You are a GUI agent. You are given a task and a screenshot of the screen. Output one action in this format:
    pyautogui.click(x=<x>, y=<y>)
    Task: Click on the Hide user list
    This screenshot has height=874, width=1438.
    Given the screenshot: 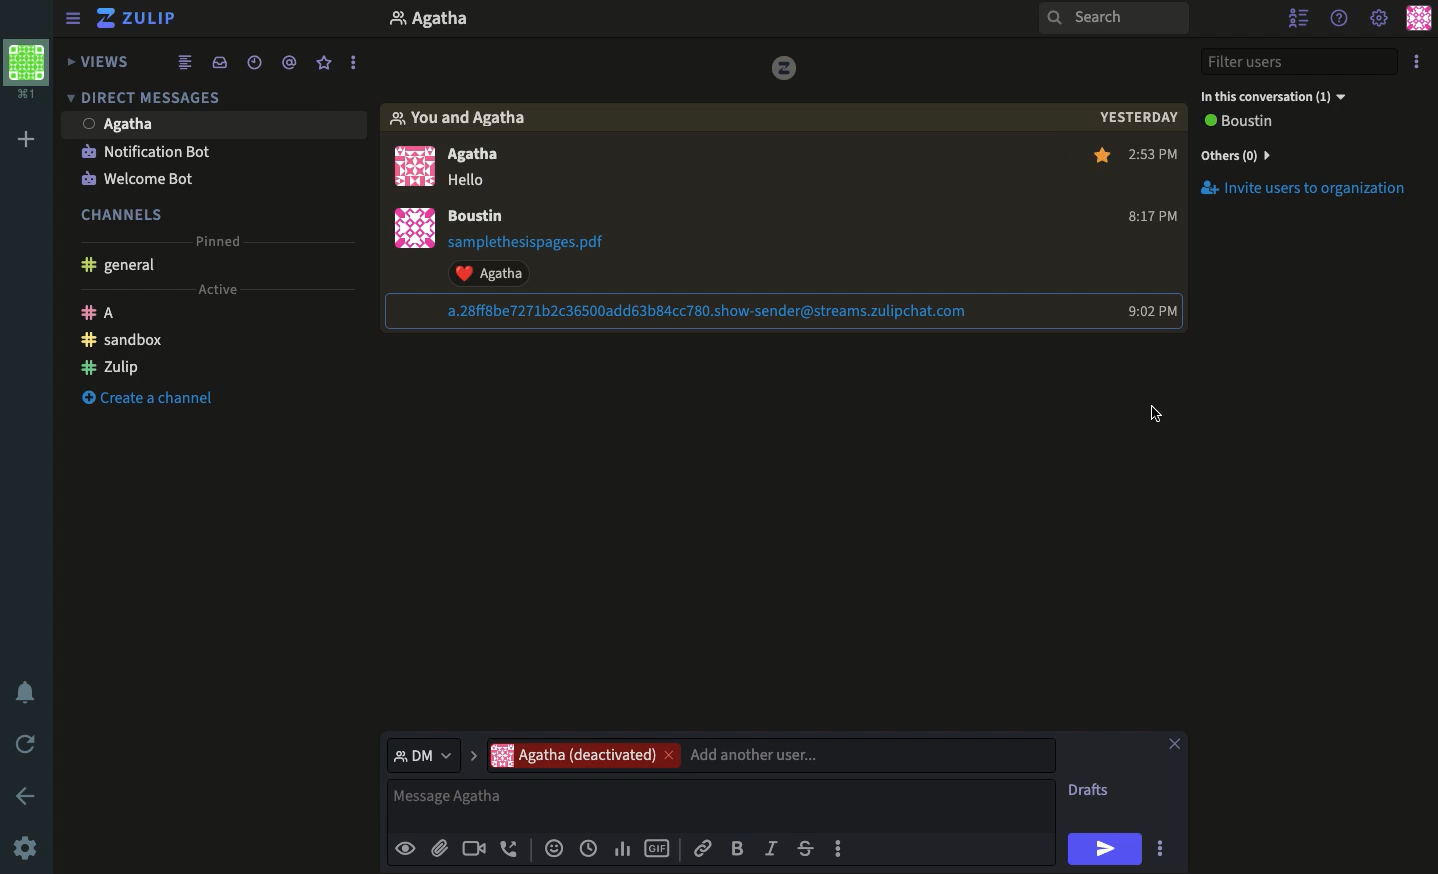 What is the action you would take?
    pyautogui.click(x=1302, y=16)
    